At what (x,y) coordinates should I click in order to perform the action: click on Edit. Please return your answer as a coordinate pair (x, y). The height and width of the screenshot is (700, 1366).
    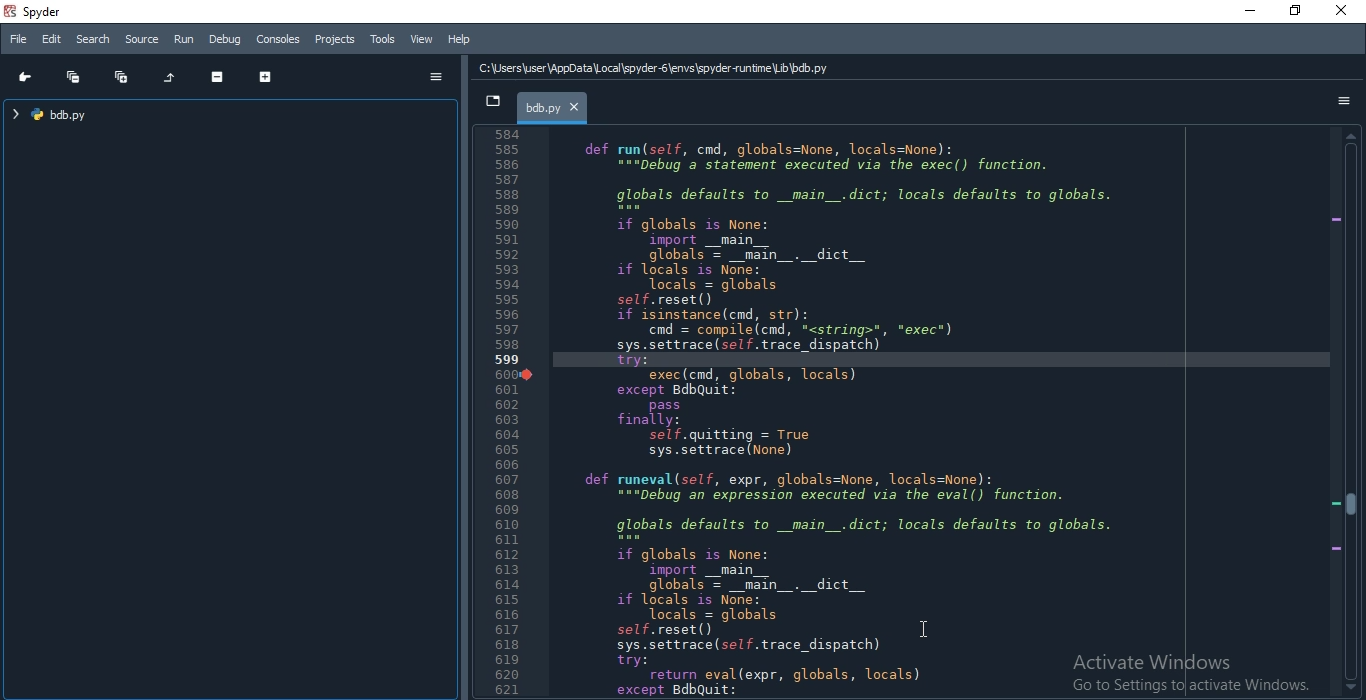
    Looking at the image, I should click on (53, 40).